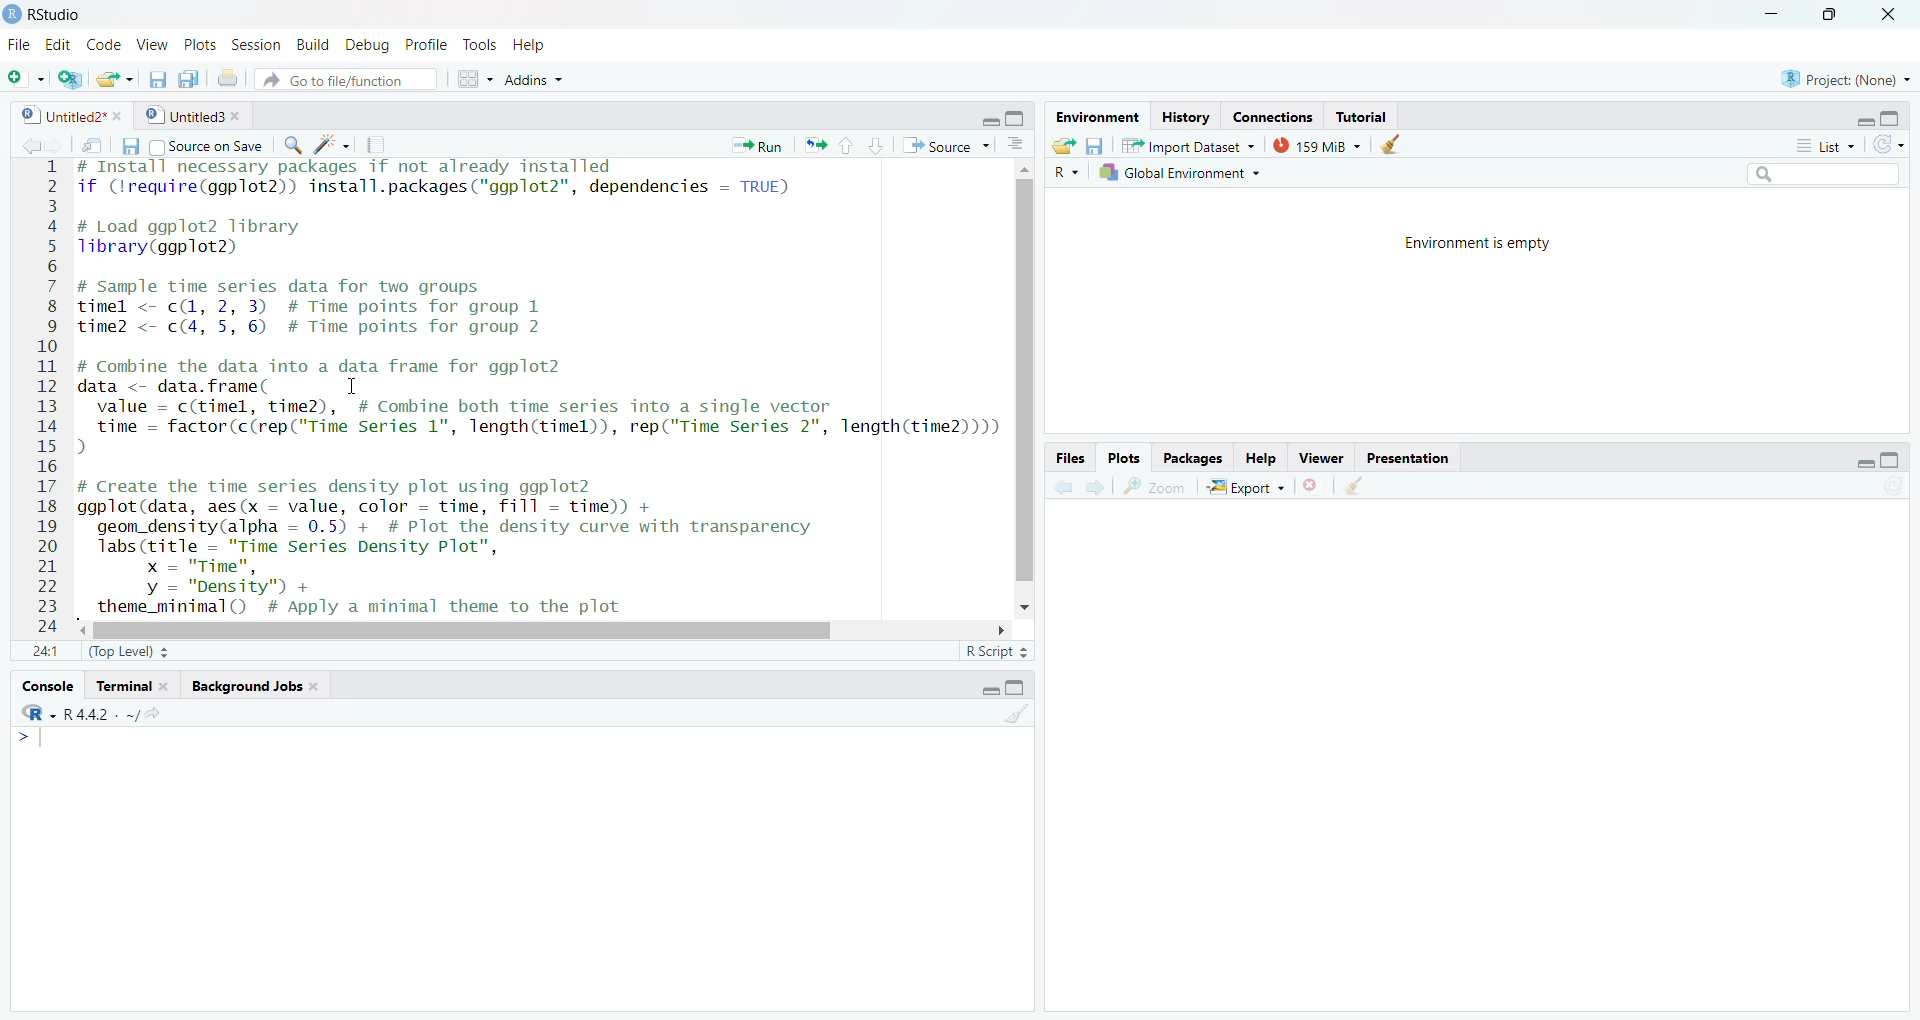 The height and width of the screenshot is (1020, 1920). I want to click on Addins , so click(533, 81).